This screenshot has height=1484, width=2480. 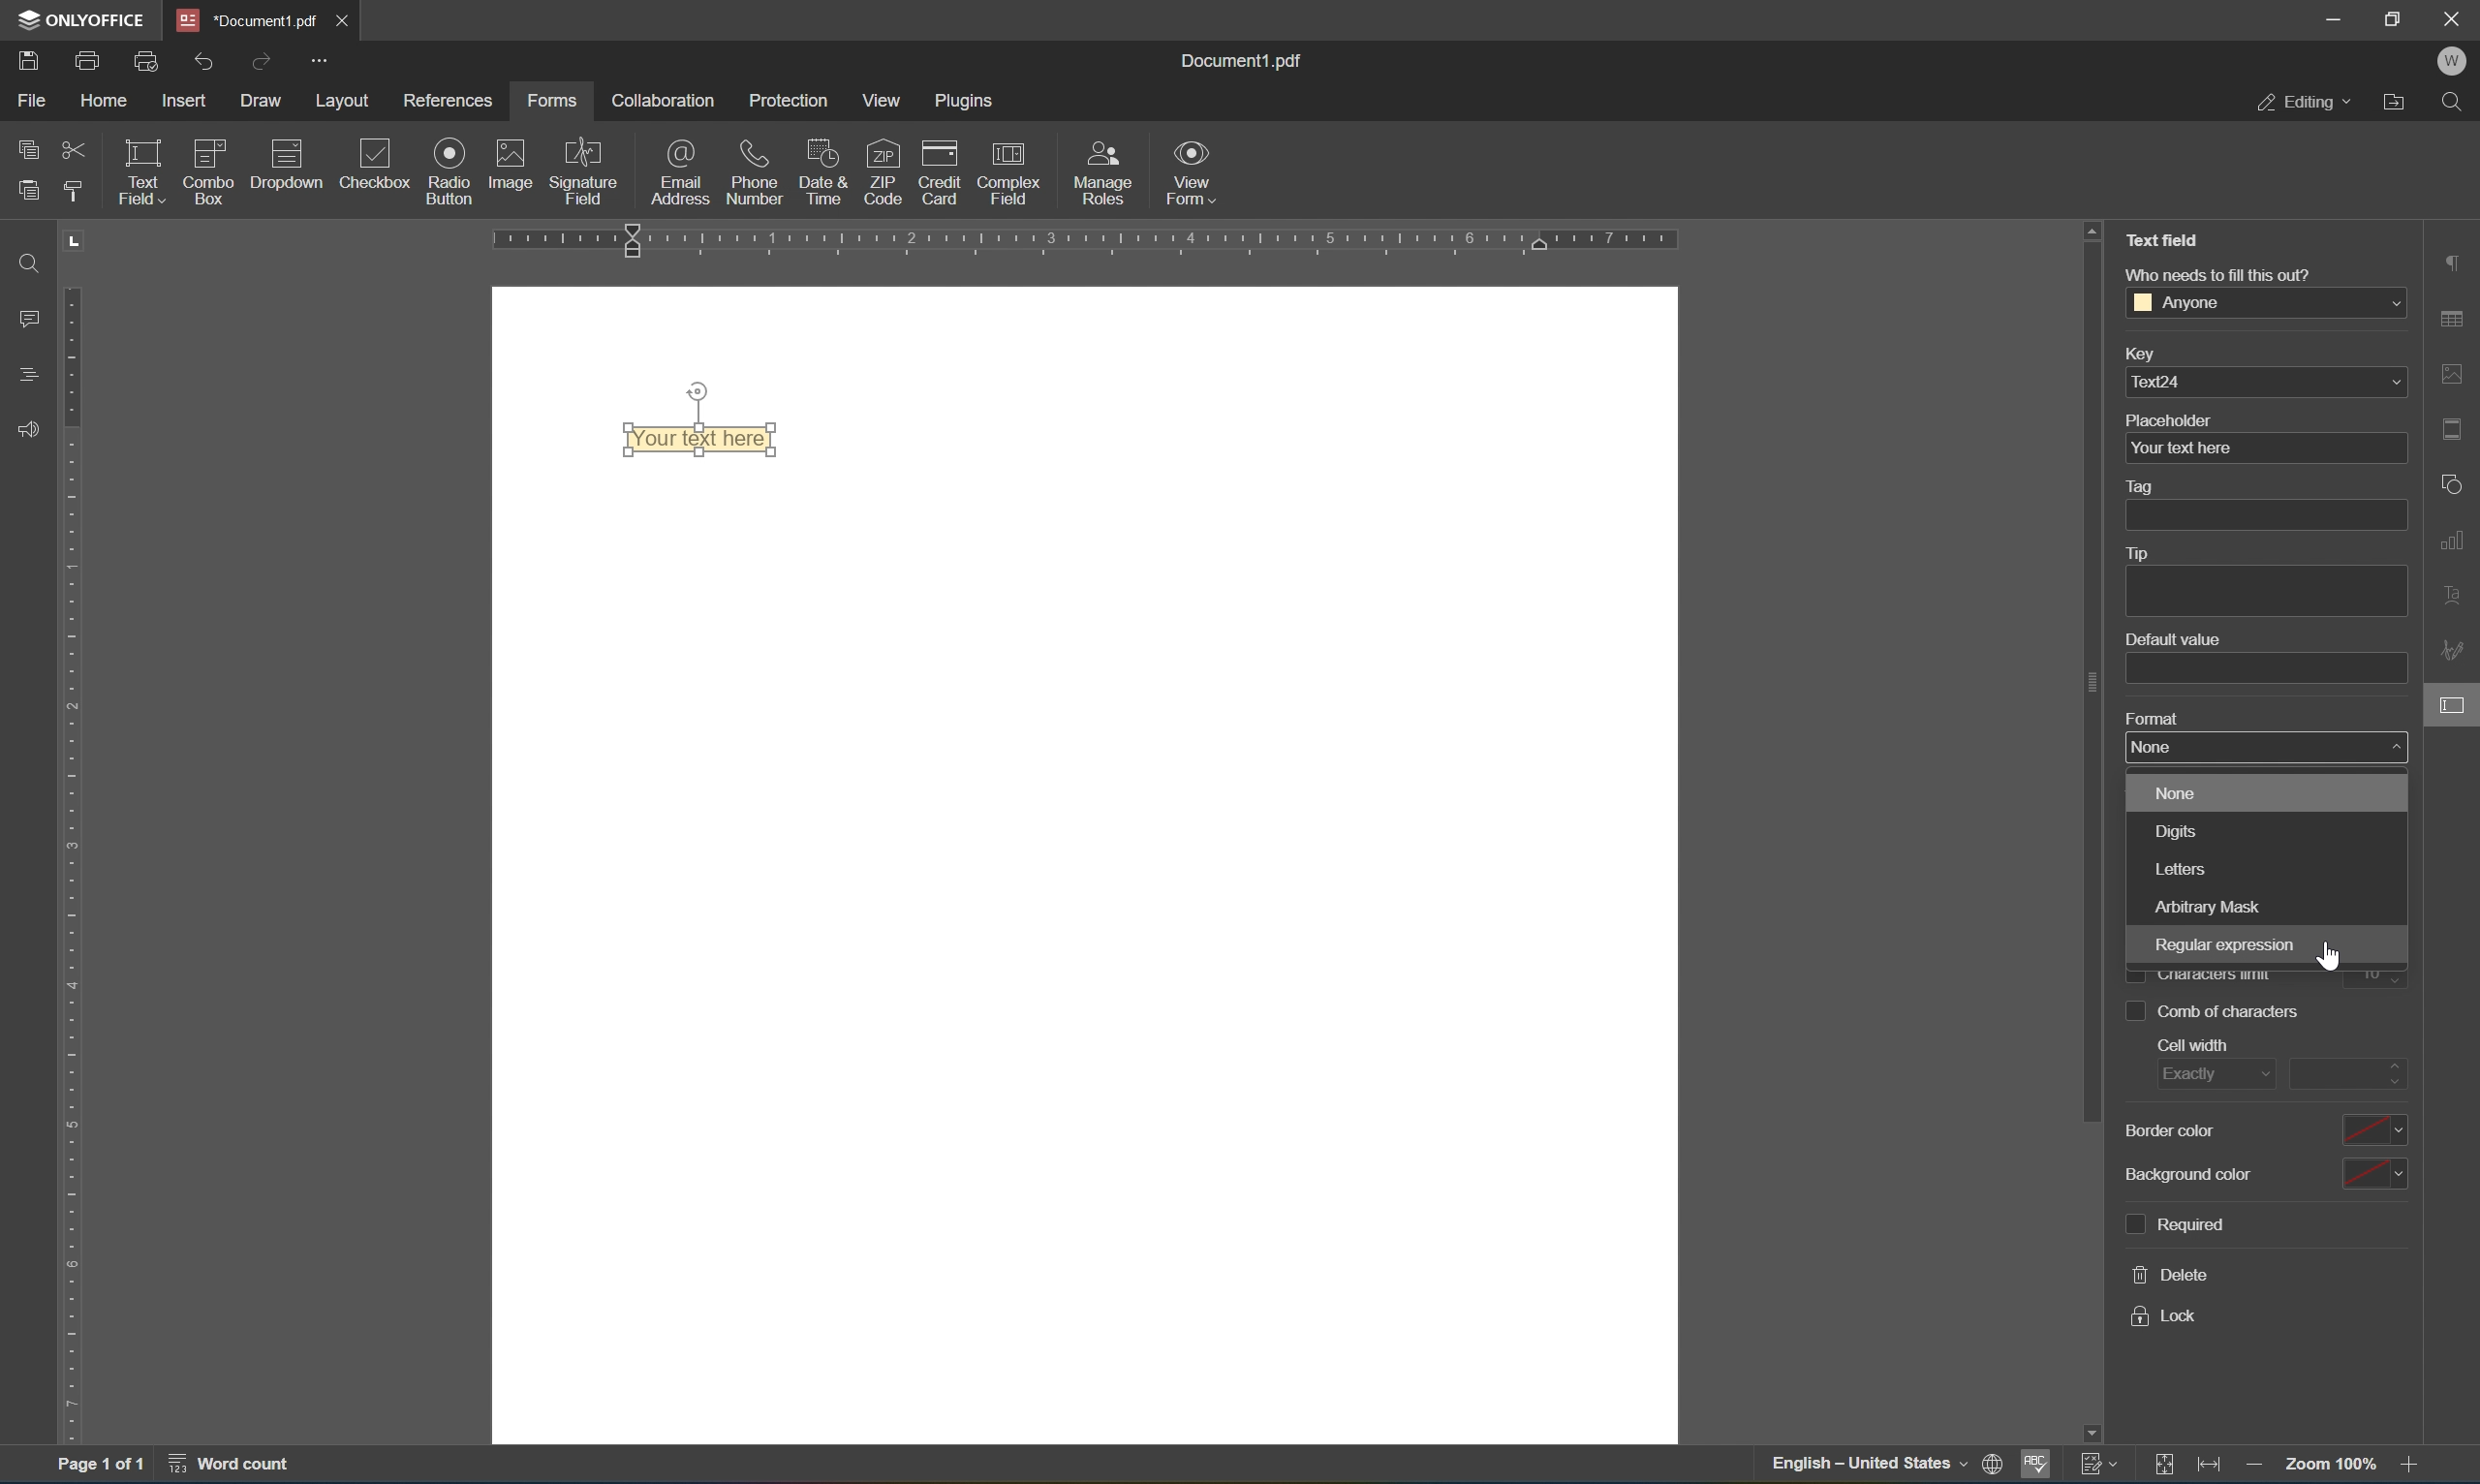 I want to click on scroll bar, so click(x=2091, y=683).